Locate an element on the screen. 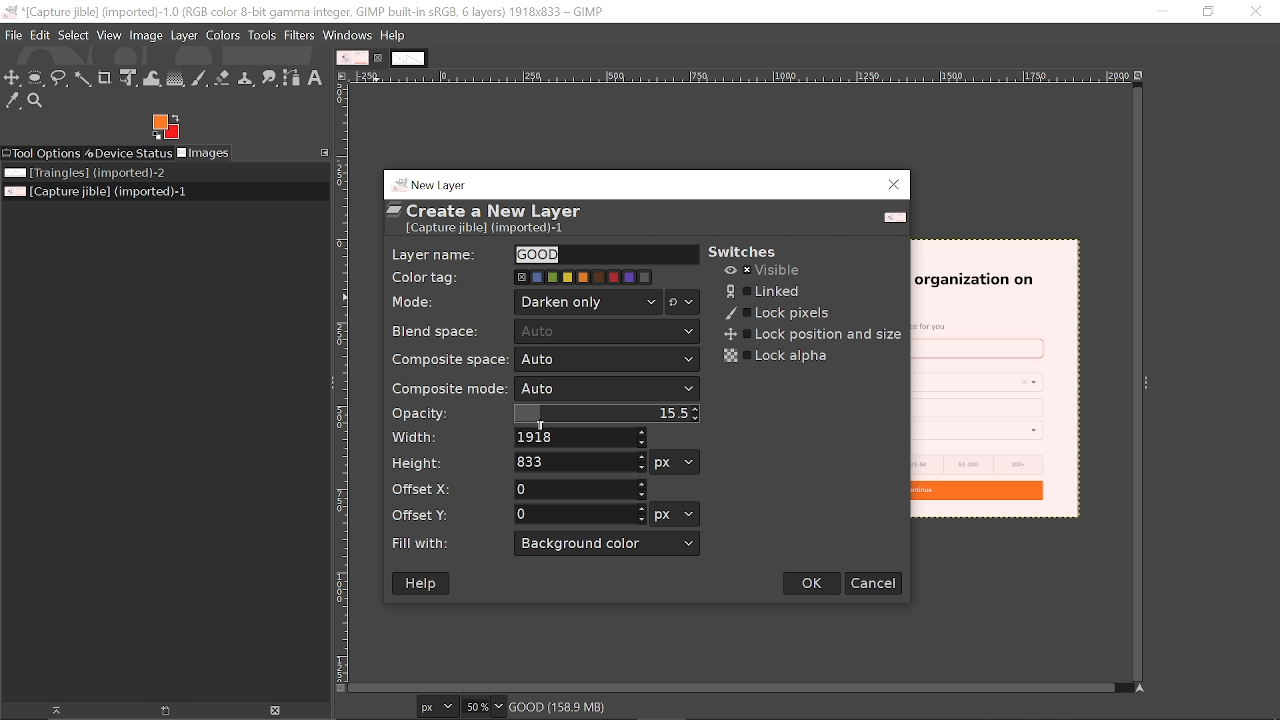  Color tag: is located at coordinates (431, 275).